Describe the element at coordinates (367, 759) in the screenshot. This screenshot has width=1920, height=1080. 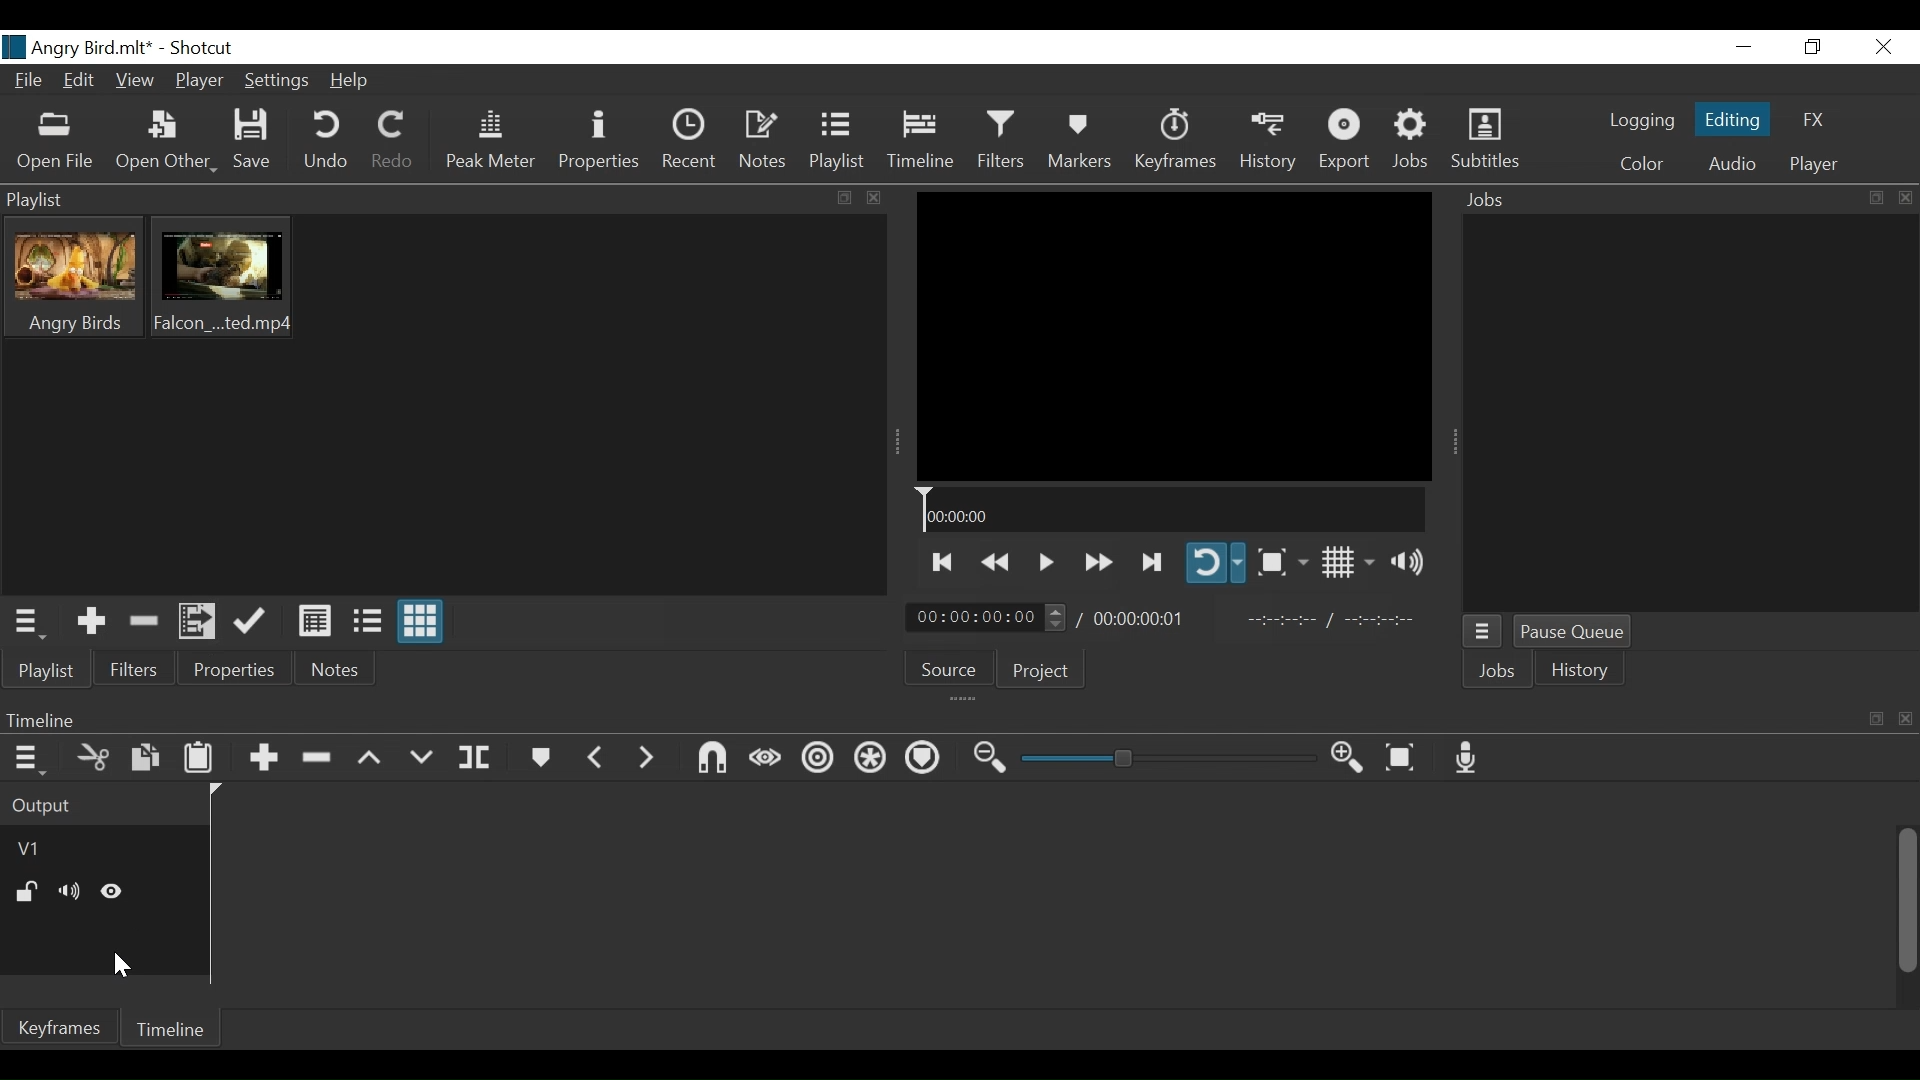
I see `Lift` at that location.